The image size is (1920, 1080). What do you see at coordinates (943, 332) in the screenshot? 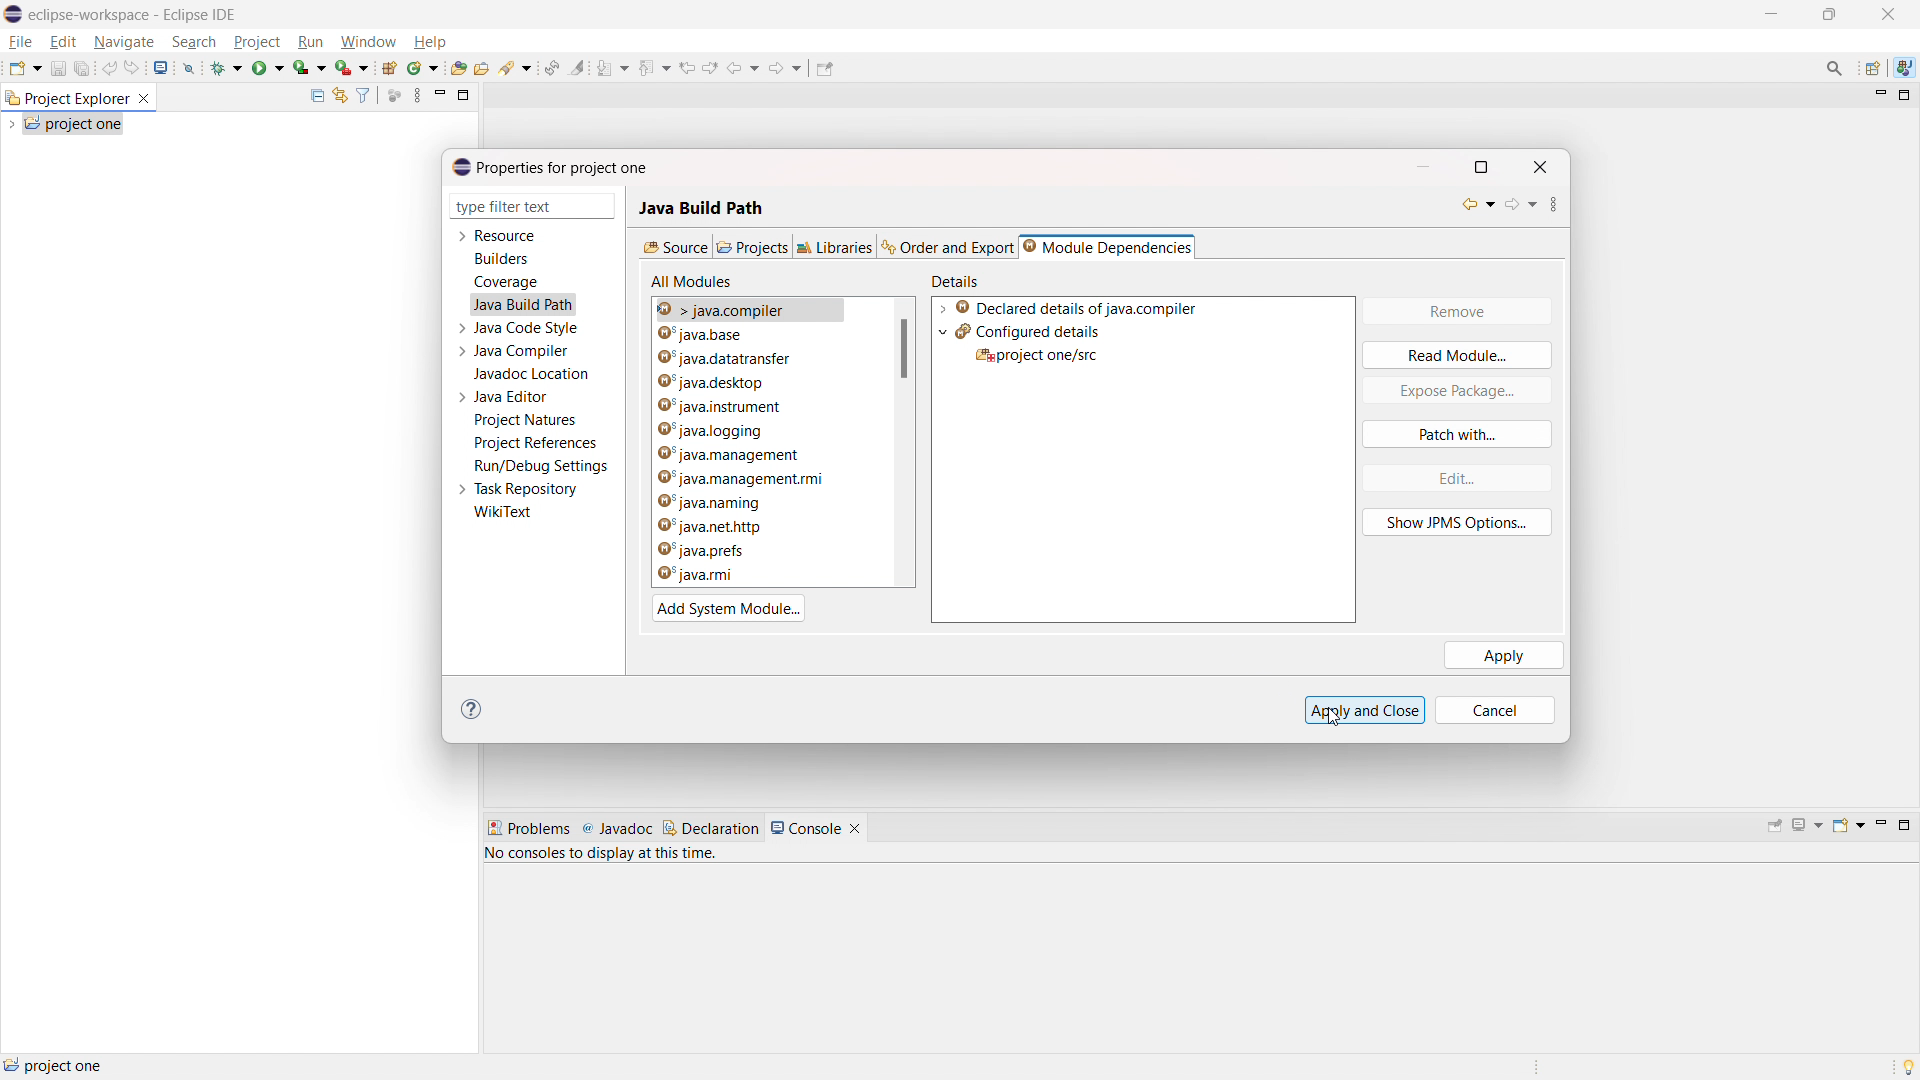
I see `expand configuration details` at bounding box center [943, 332].